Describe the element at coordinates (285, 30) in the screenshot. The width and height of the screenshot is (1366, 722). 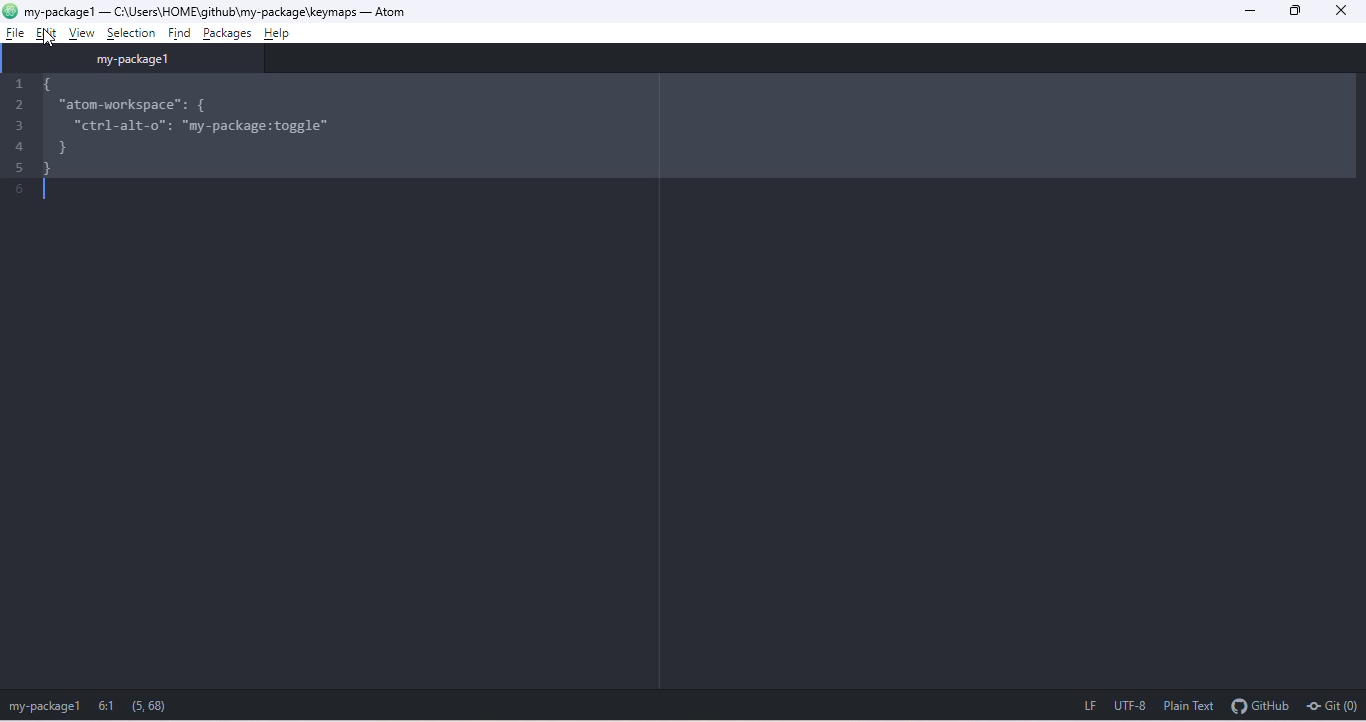
I see `help` at that location.